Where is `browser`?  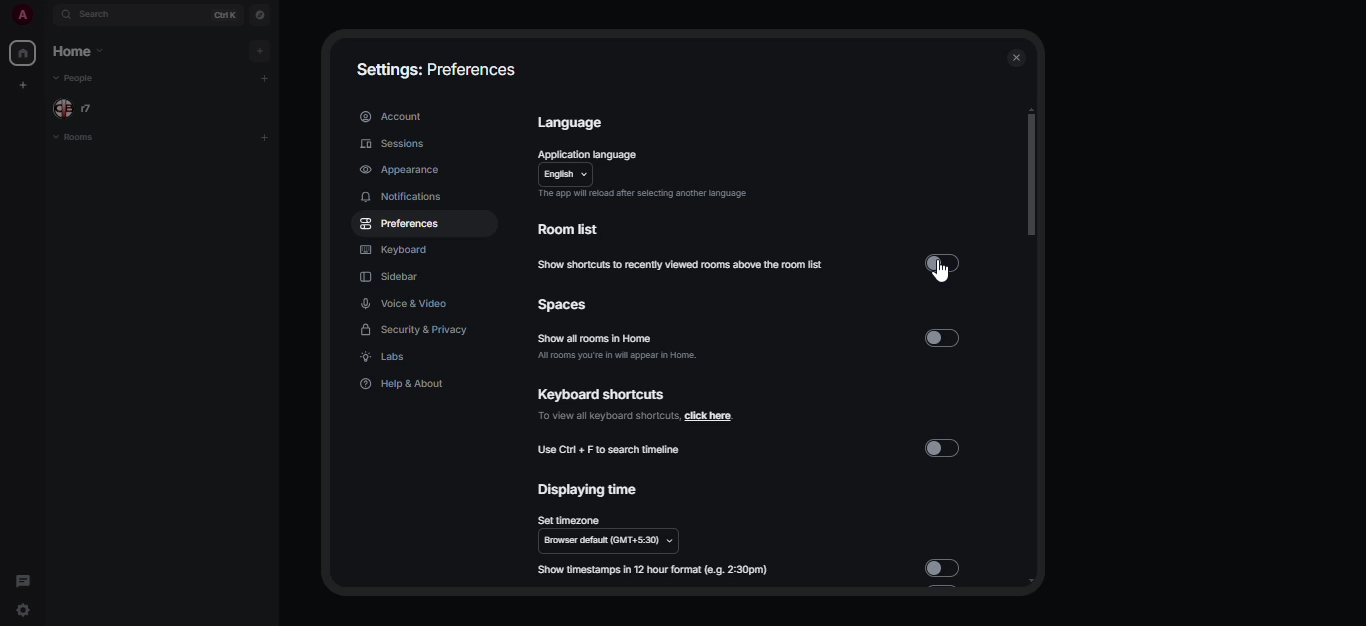
browser is located at coordinates (610, 541).